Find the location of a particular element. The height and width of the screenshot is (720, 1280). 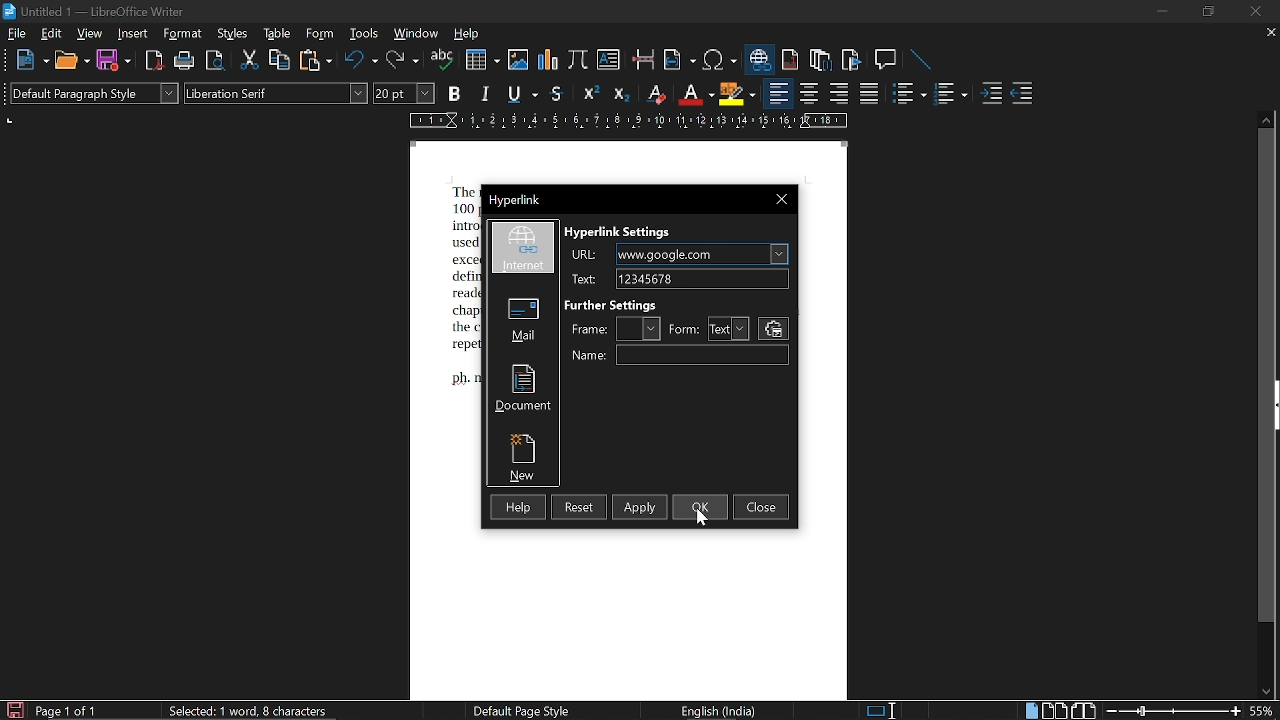

save is located at coordinates (14, 710).